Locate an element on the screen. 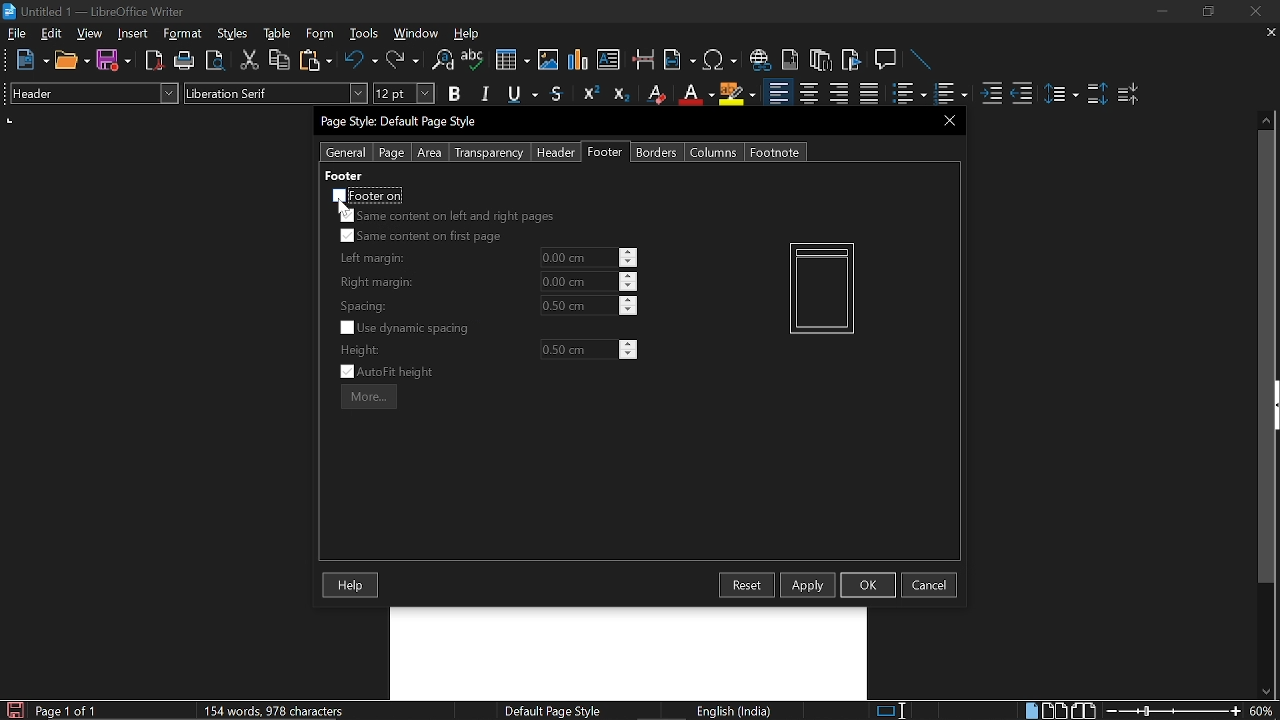  Superscript is located at coordinates (588, 94).